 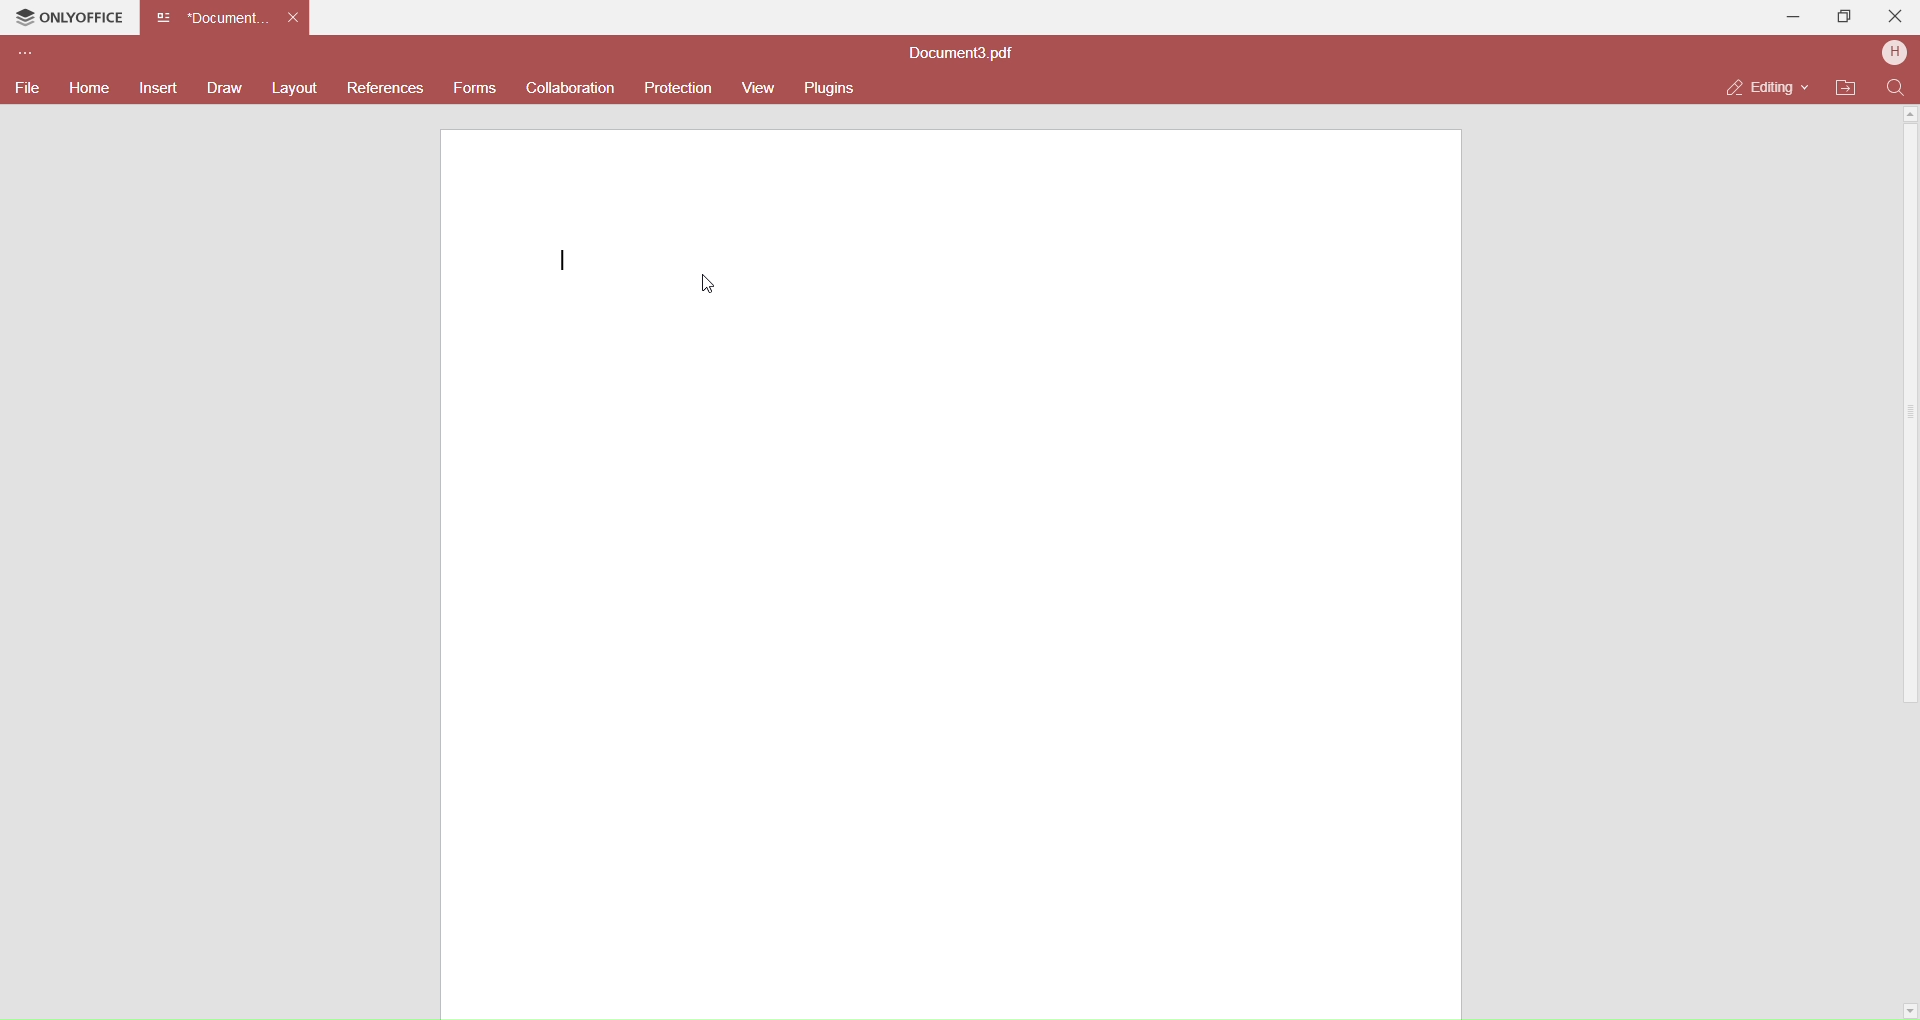 I want to click on Close, so click(x=1897, y=15).